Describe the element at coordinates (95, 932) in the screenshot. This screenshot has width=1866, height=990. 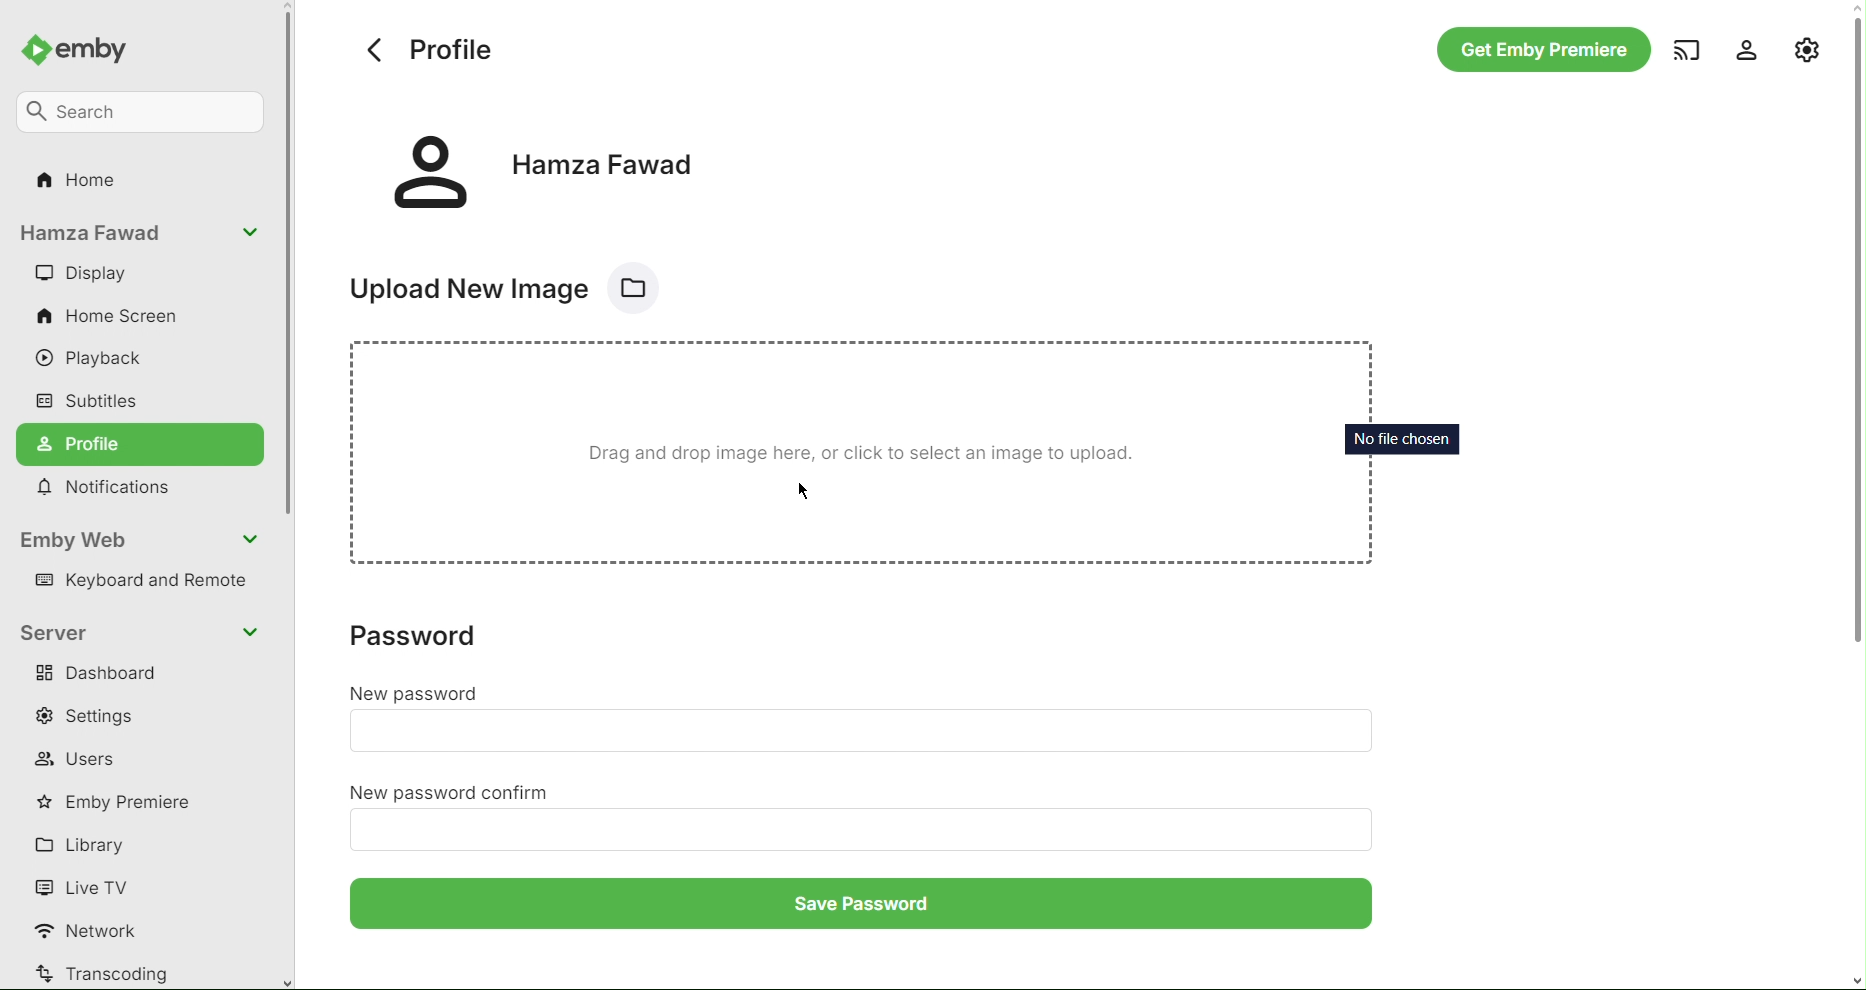
I see `Network` at that location.